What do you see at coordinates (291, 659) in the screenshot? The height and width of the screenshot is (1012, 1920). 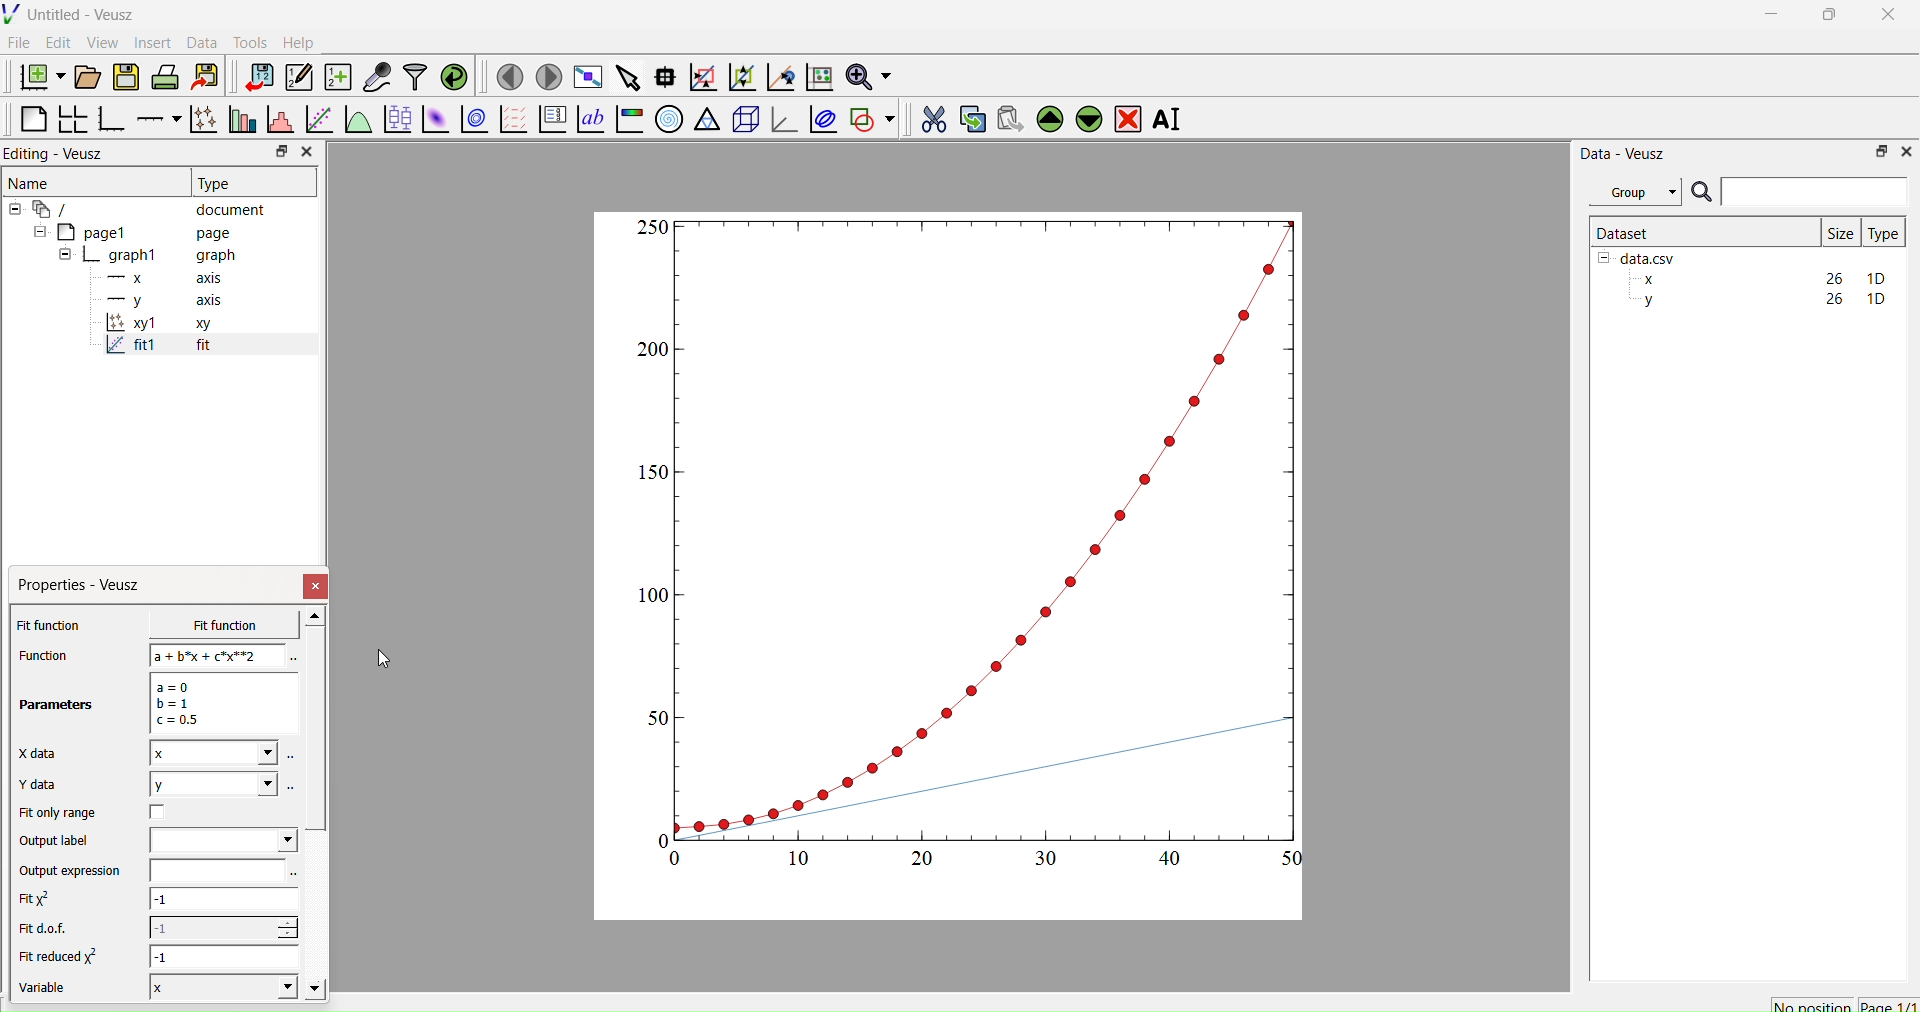 I see `Select using dataset browser` at bounding box center [291, 659].